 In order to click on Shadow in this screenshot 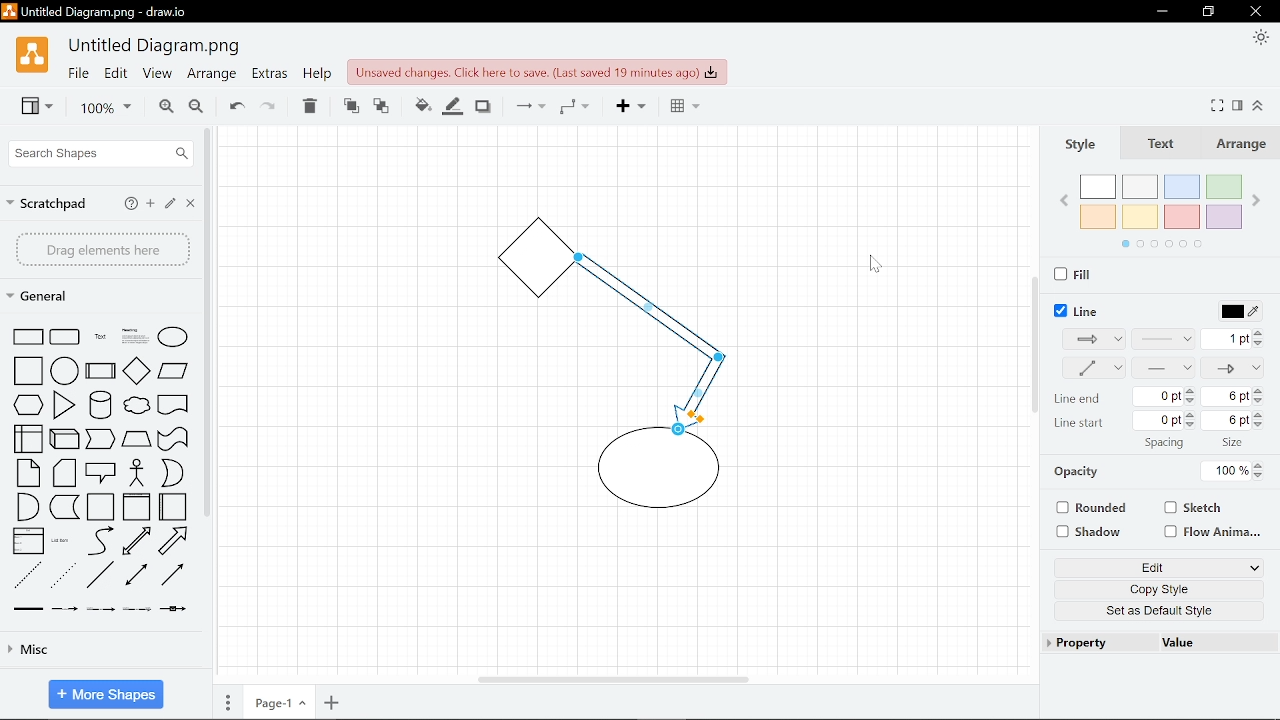, I will do `click(483, 105)`.